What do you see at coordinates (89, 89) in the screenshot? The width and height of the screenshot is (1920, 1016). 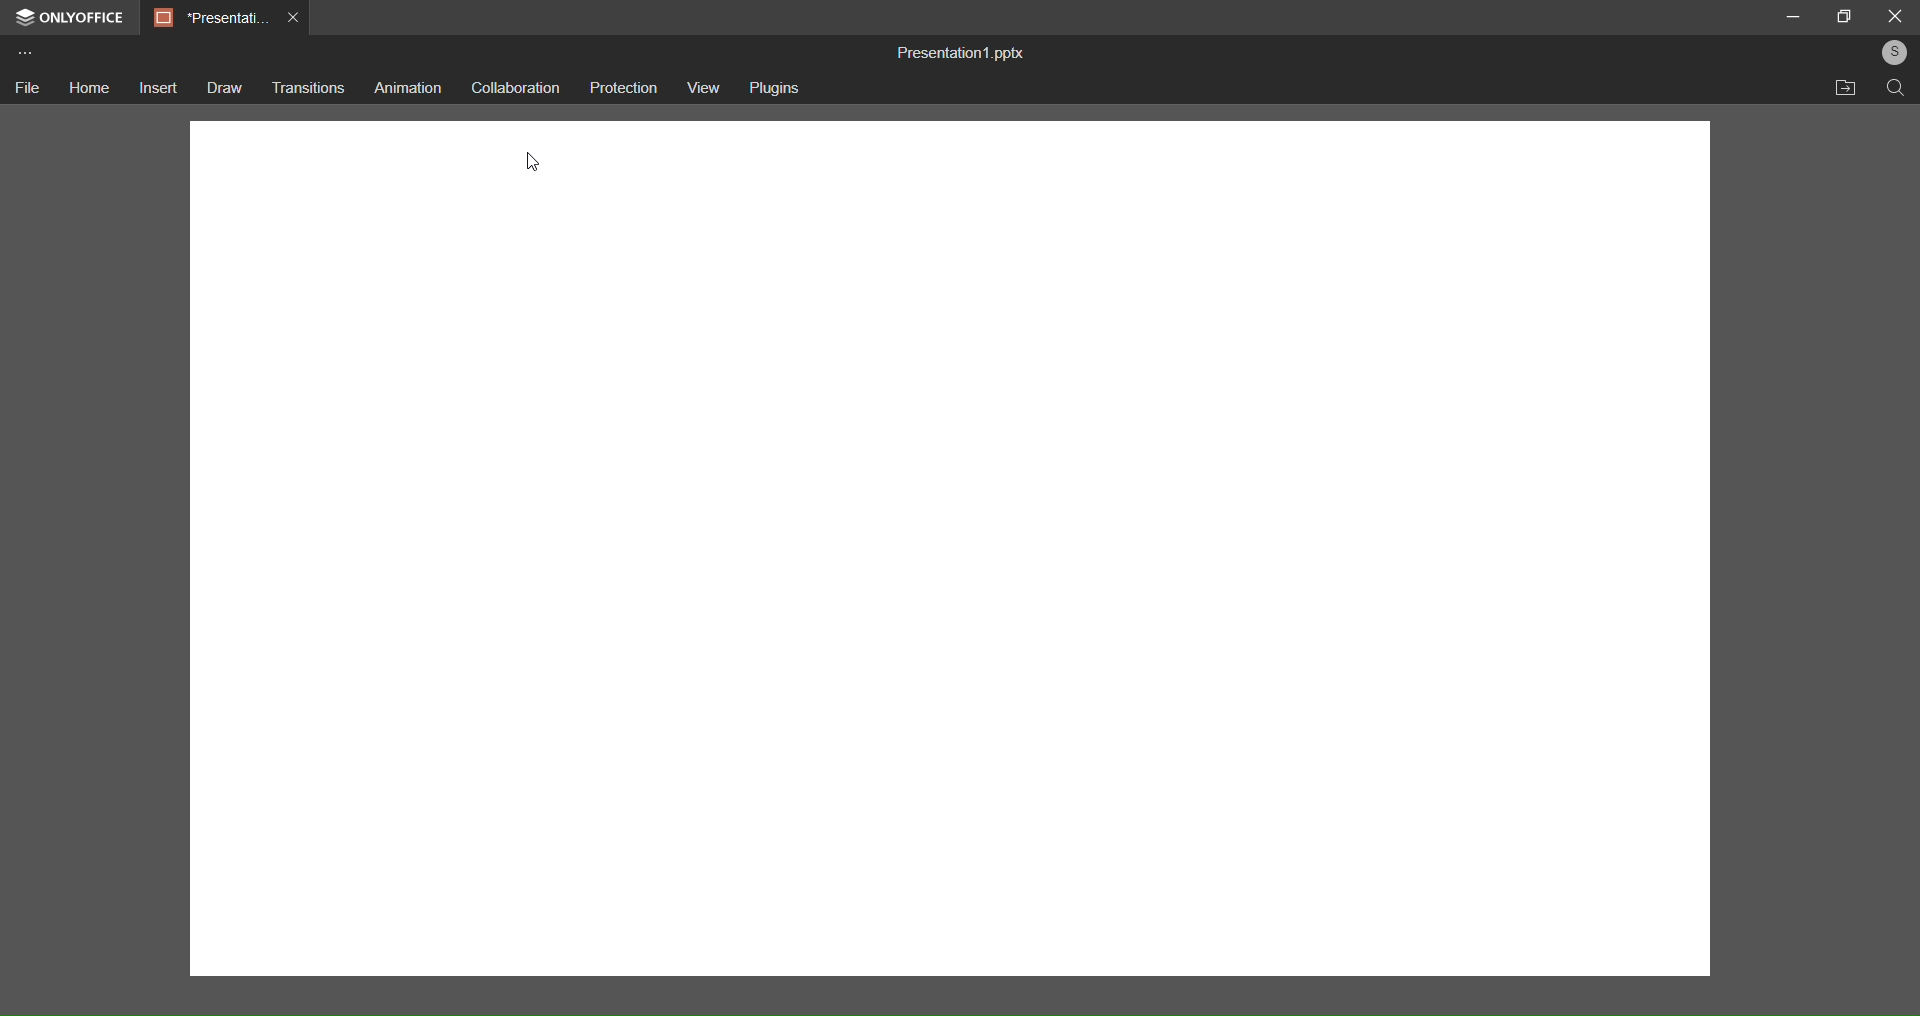 I see `home` at bounding box center [89, 89].